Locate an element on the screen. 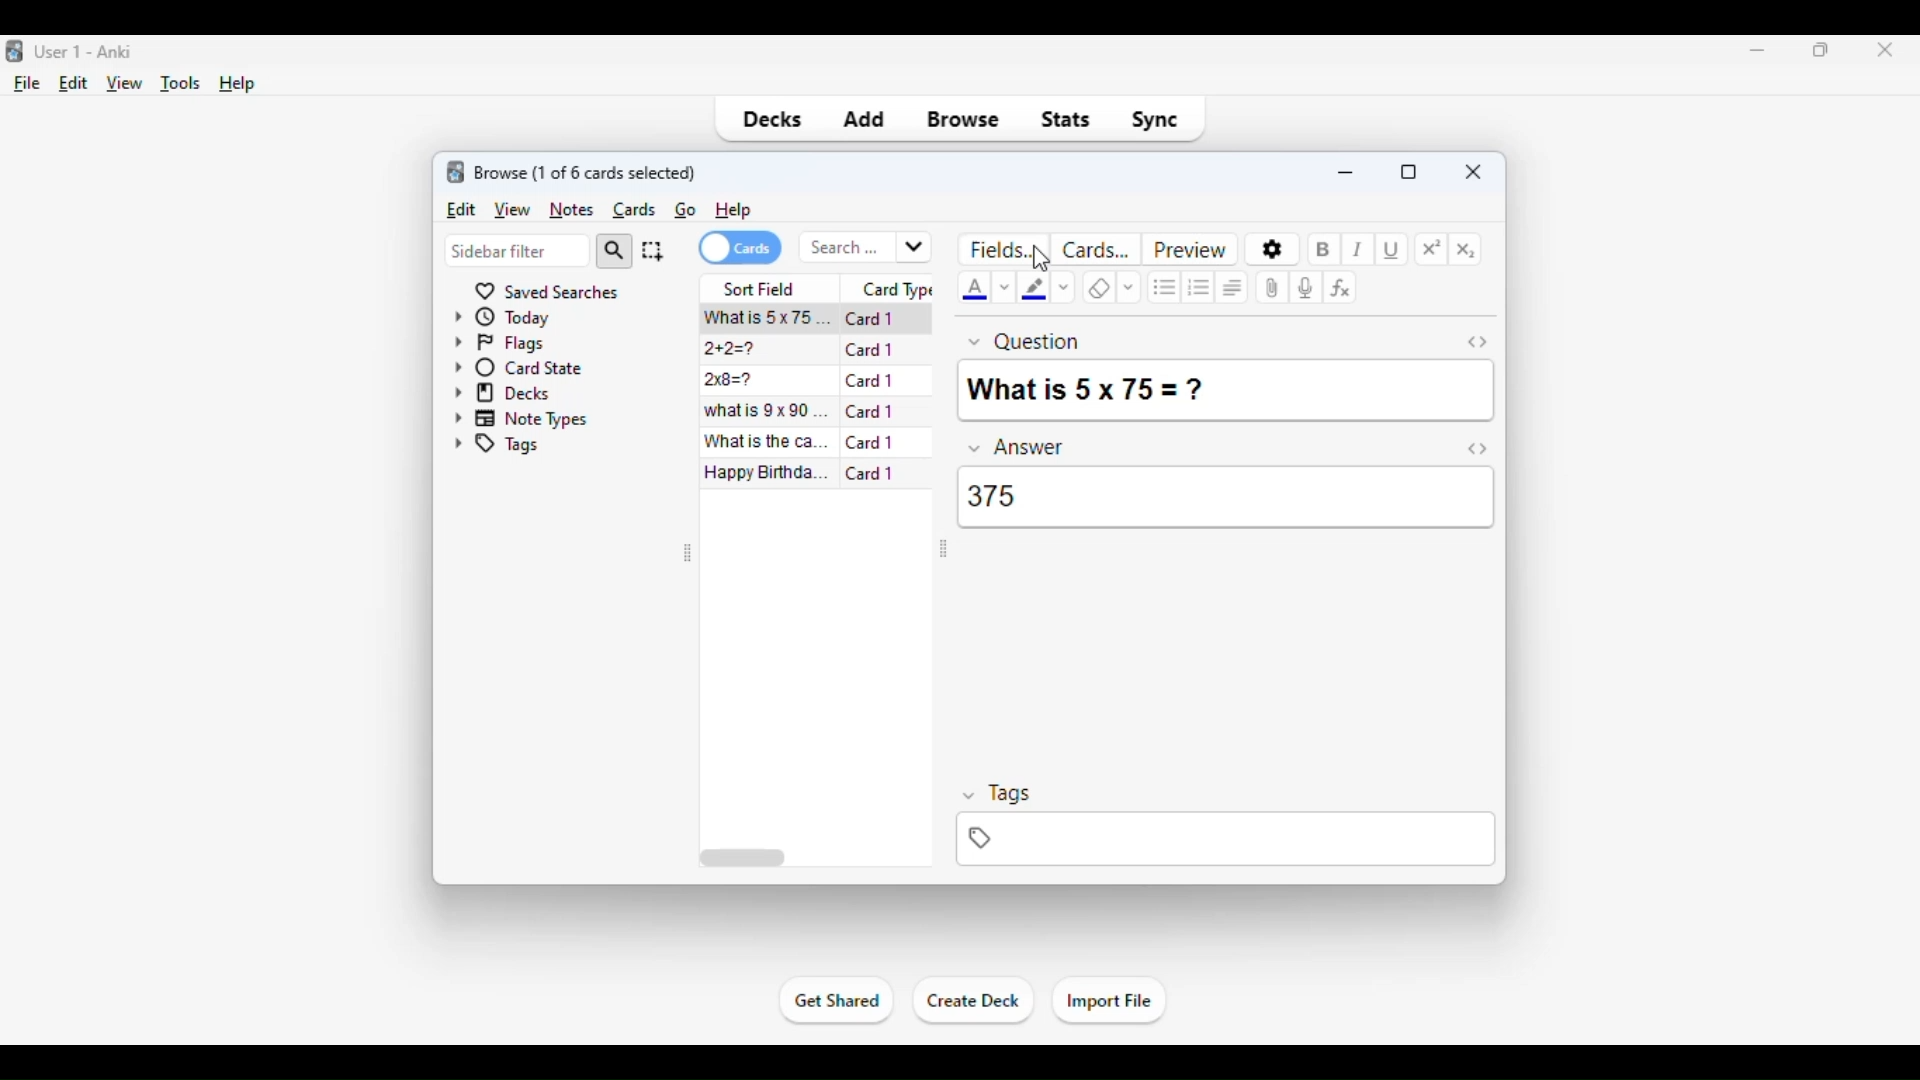 The image size is (1920, 1080). 375 is located at coordinates (997, 494).